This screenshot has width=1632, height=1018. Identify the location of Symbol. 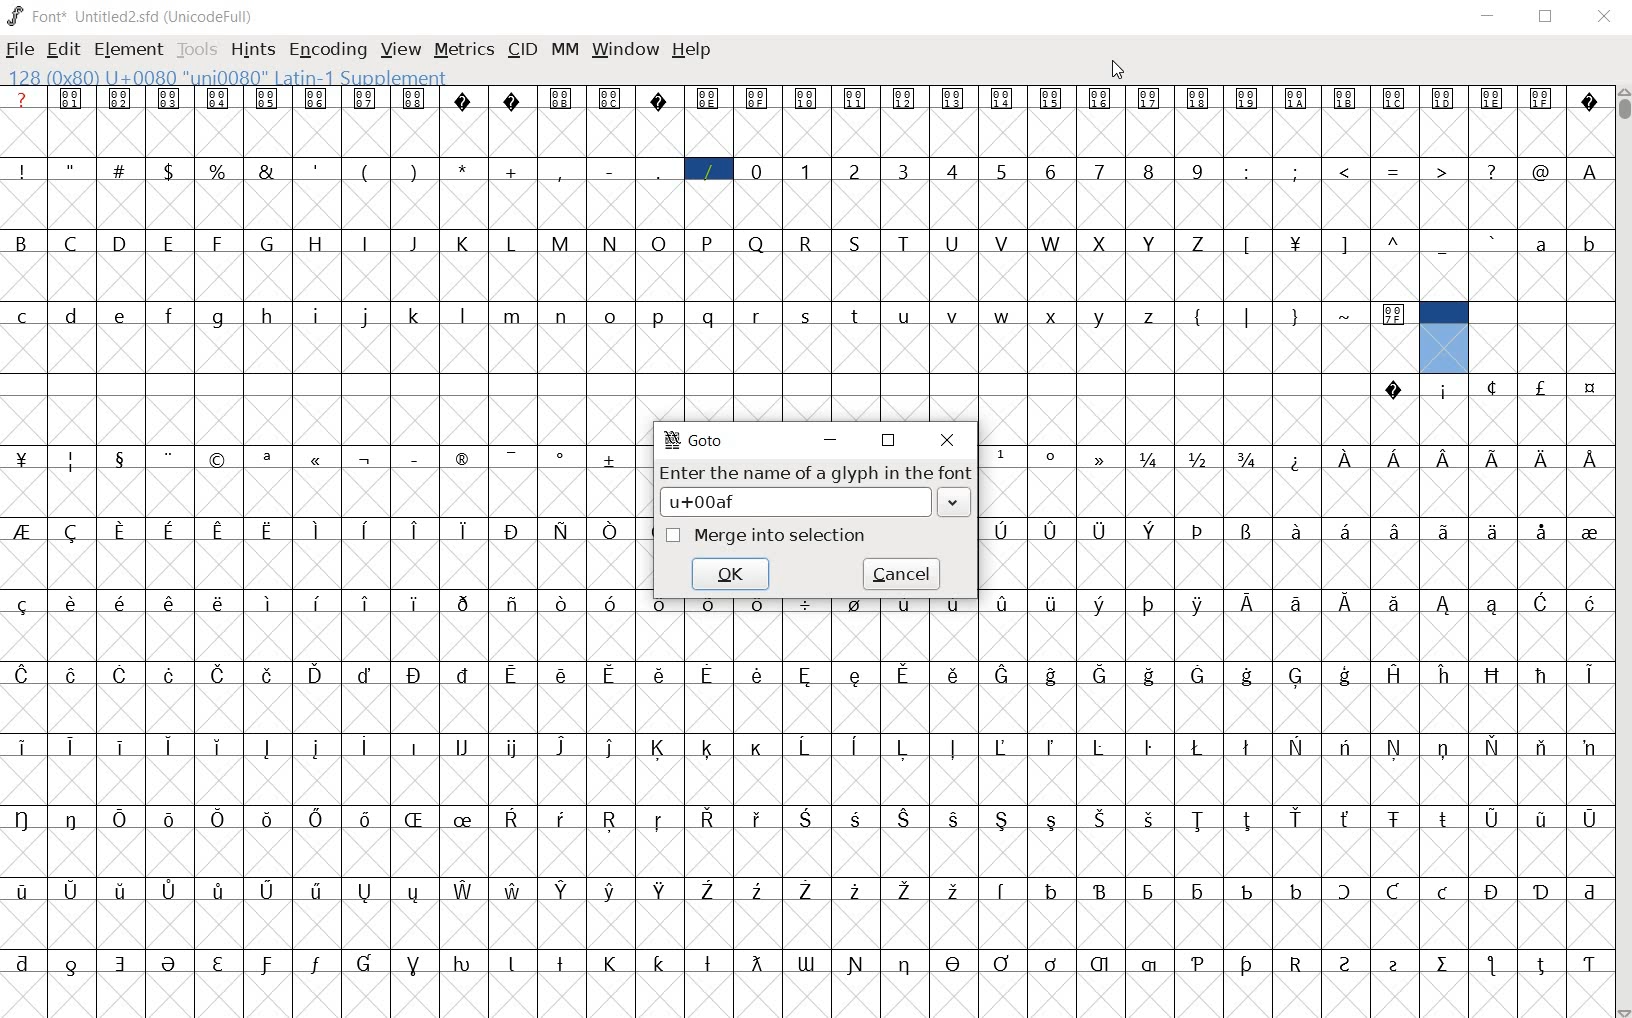
(318, 530).